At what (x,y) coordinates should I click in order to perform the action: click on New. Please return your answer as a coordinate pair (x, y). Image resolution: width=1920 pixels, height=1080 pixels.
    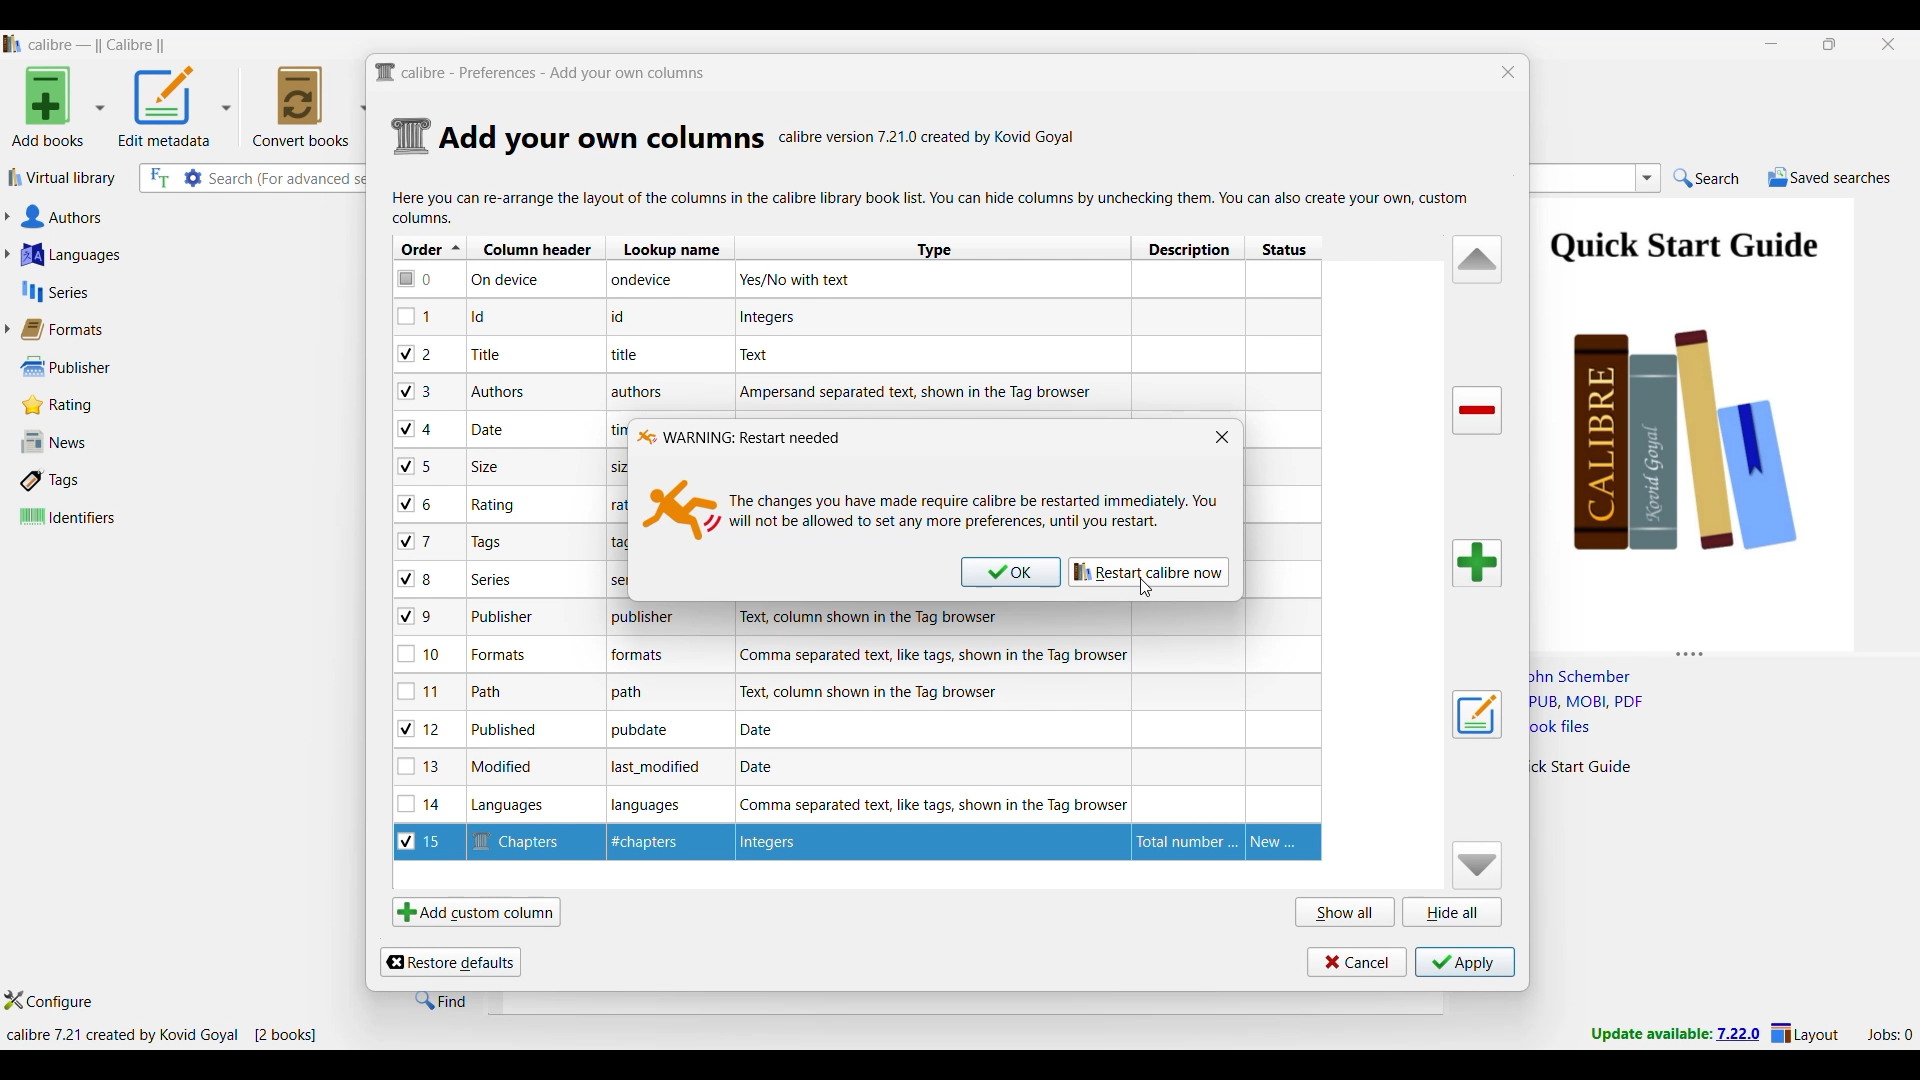
    Looking at the image, I should click on (1283, 842).